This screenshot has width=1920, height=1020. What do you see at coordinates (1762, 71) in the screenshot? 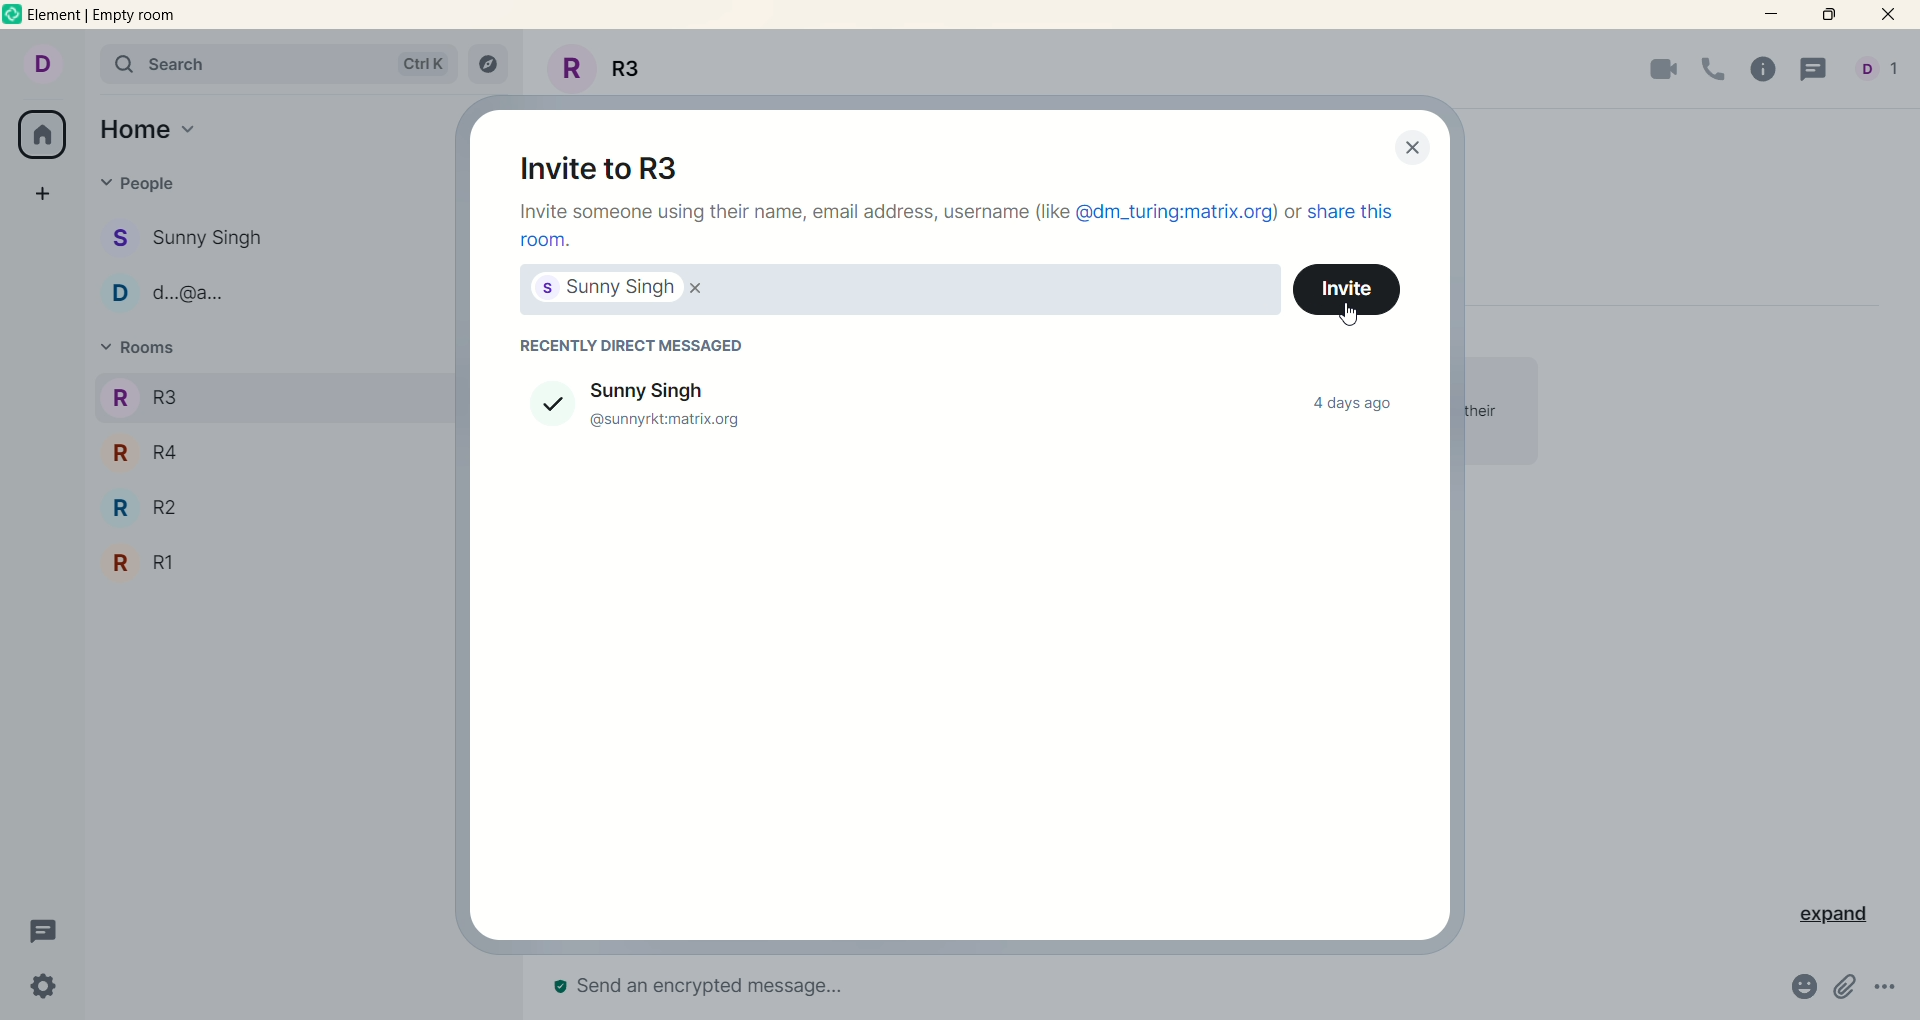
I see `room info` at bounding box center [1762, 71].